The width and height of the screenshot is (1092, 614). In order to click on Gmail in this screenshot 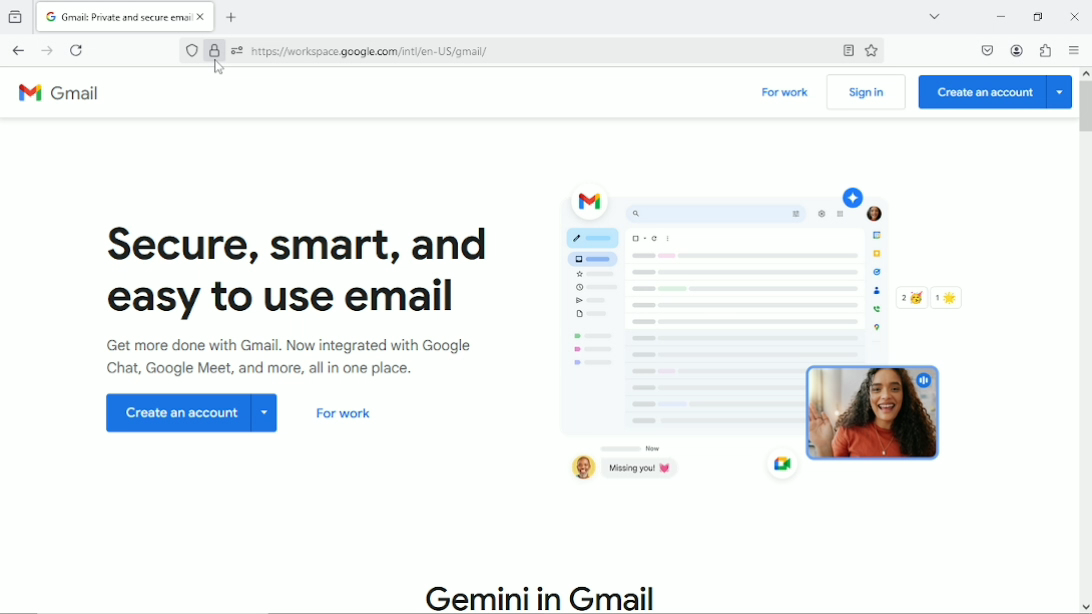, I will do `click(61, 92)`.